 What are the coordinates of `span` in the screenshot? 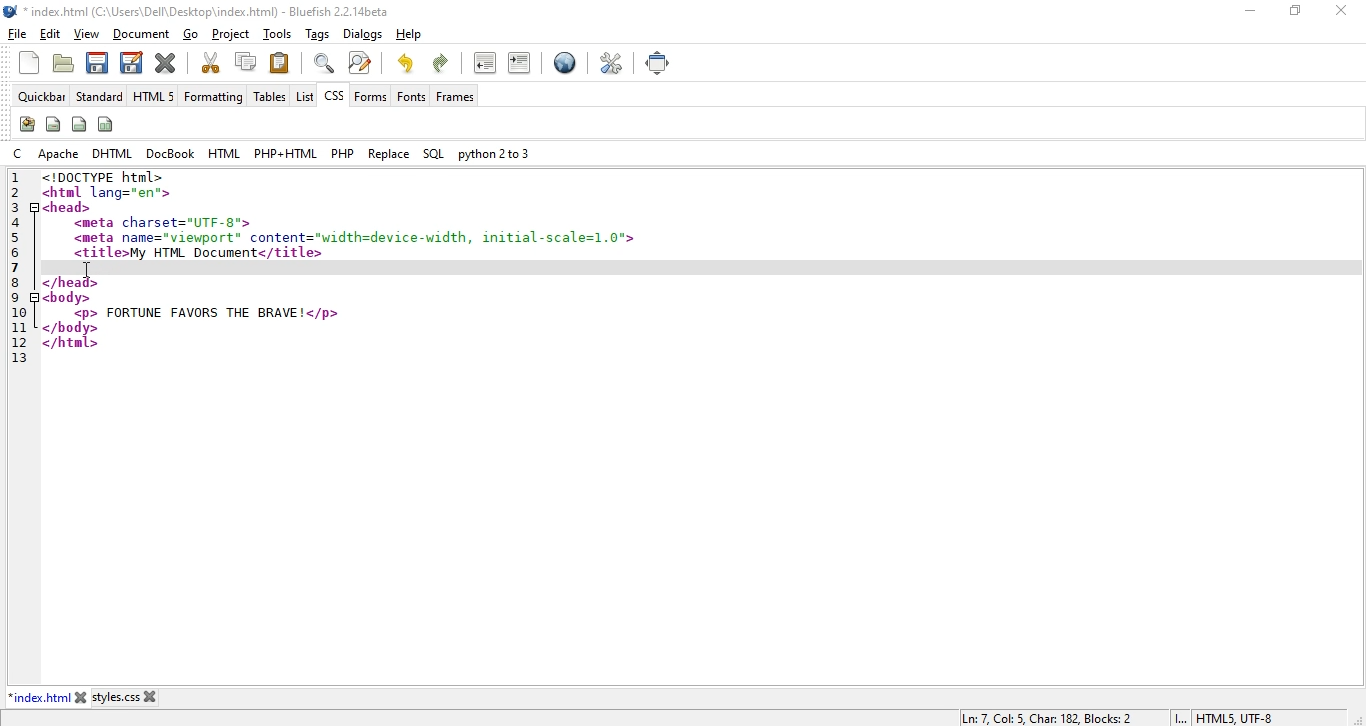 It's located at (53, 123).